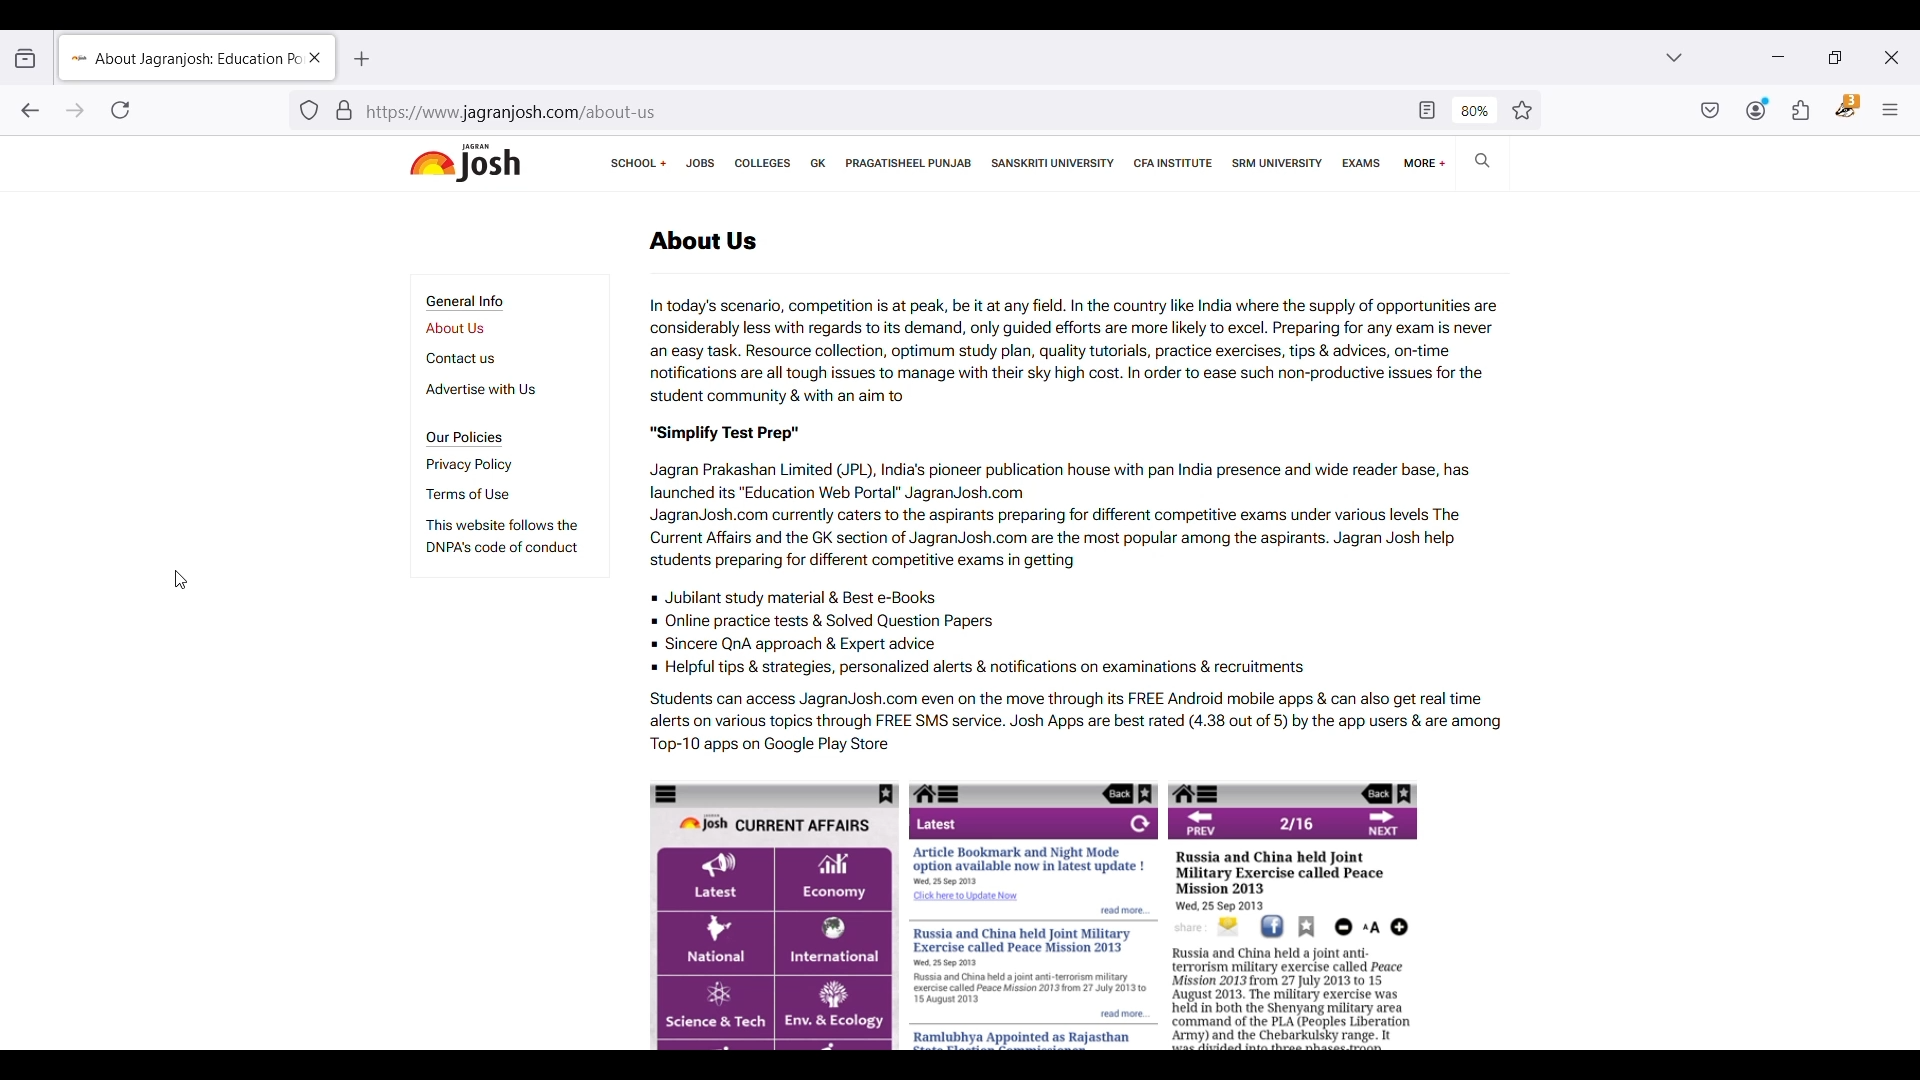 The height and width of the screenshot is (1080, 1920). I want to click on Advertise with us page, so click(481, 389).